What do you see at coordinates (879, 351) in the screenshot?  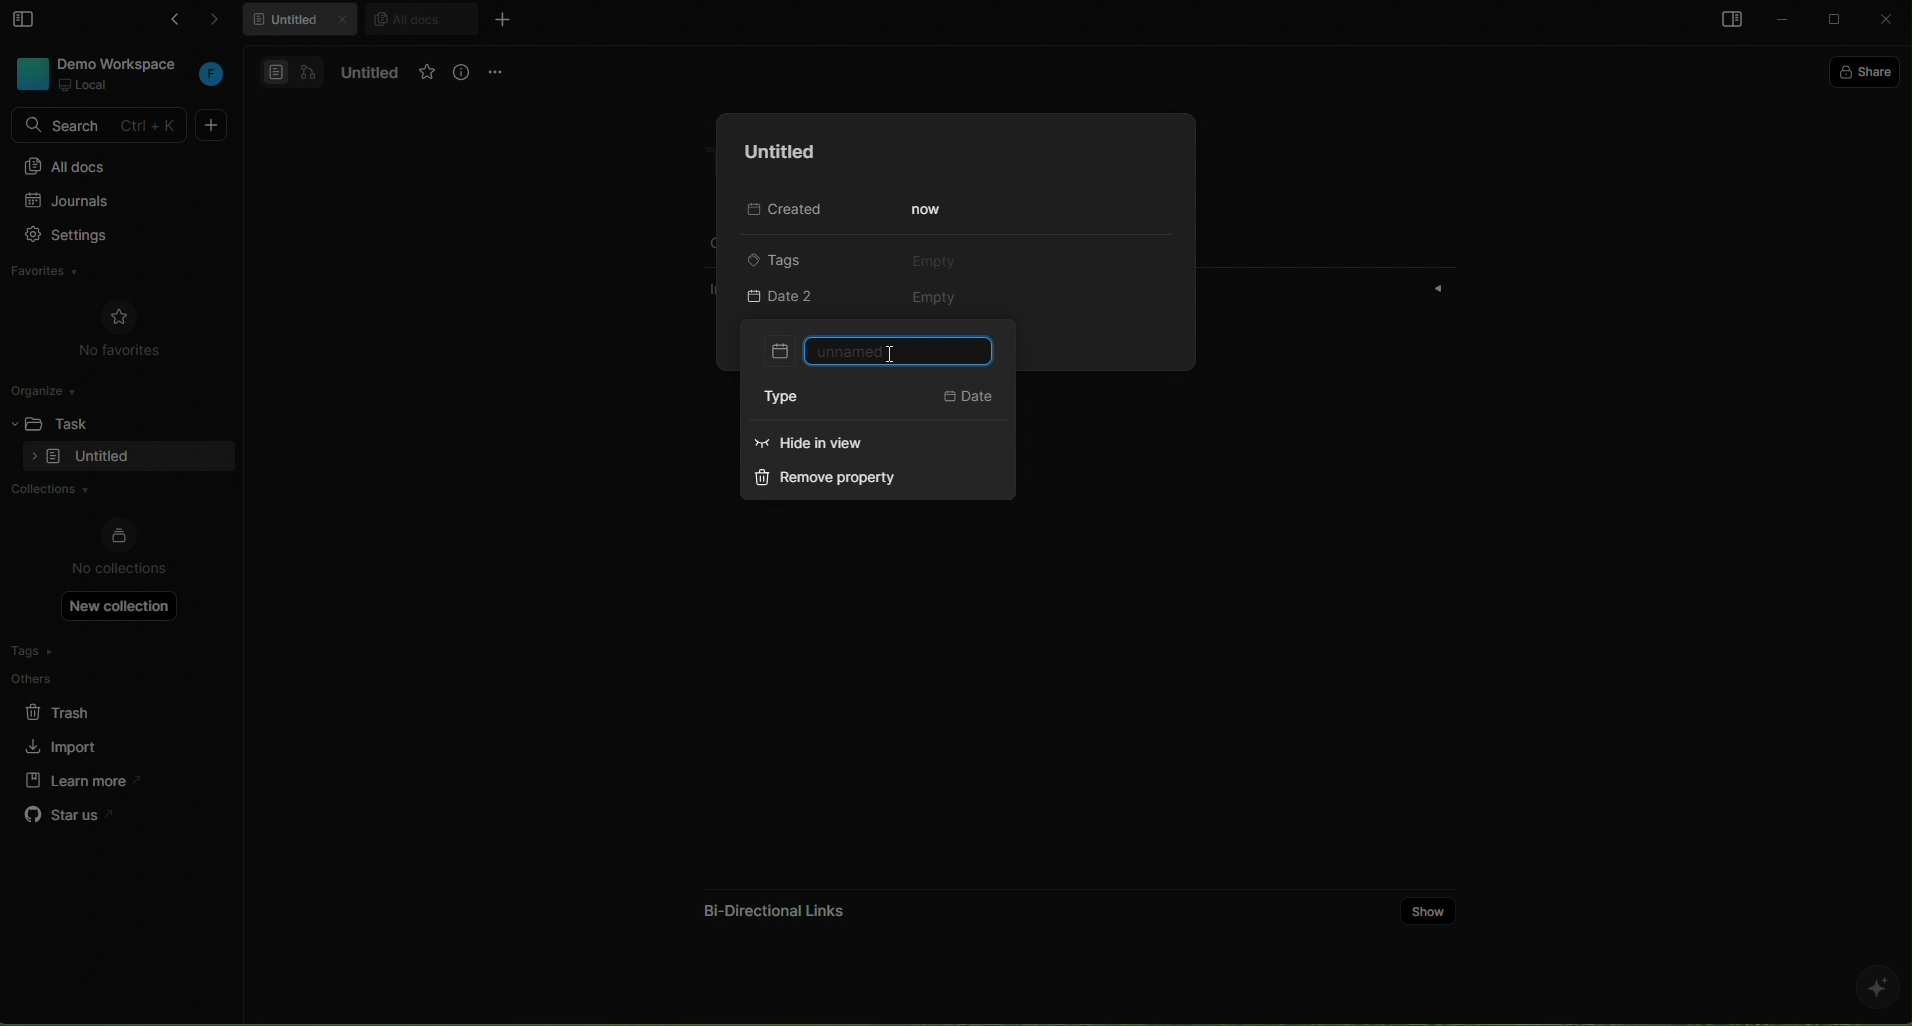 I see `date 2` at bounding box center [879, 351].